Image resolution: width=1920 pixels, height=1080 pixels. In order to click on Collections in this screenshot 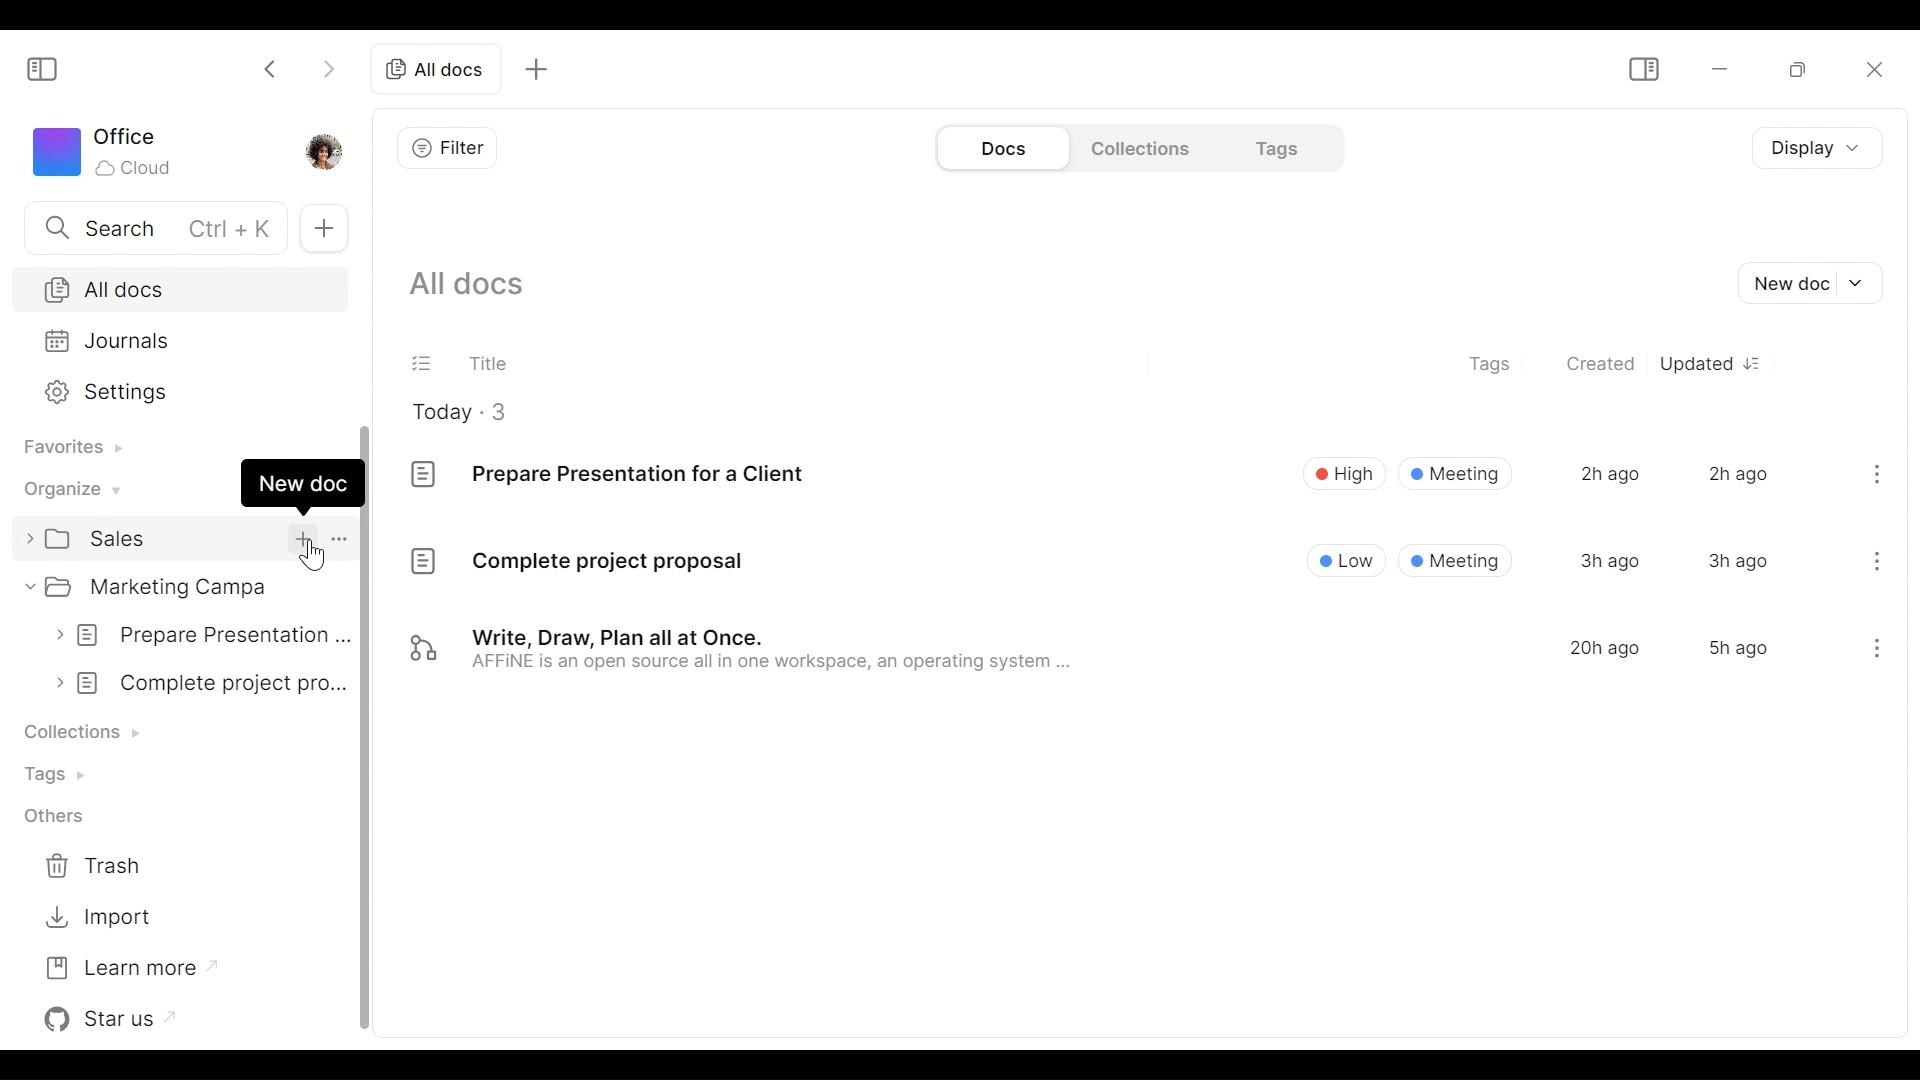, I will do `click(1138, 147)`.